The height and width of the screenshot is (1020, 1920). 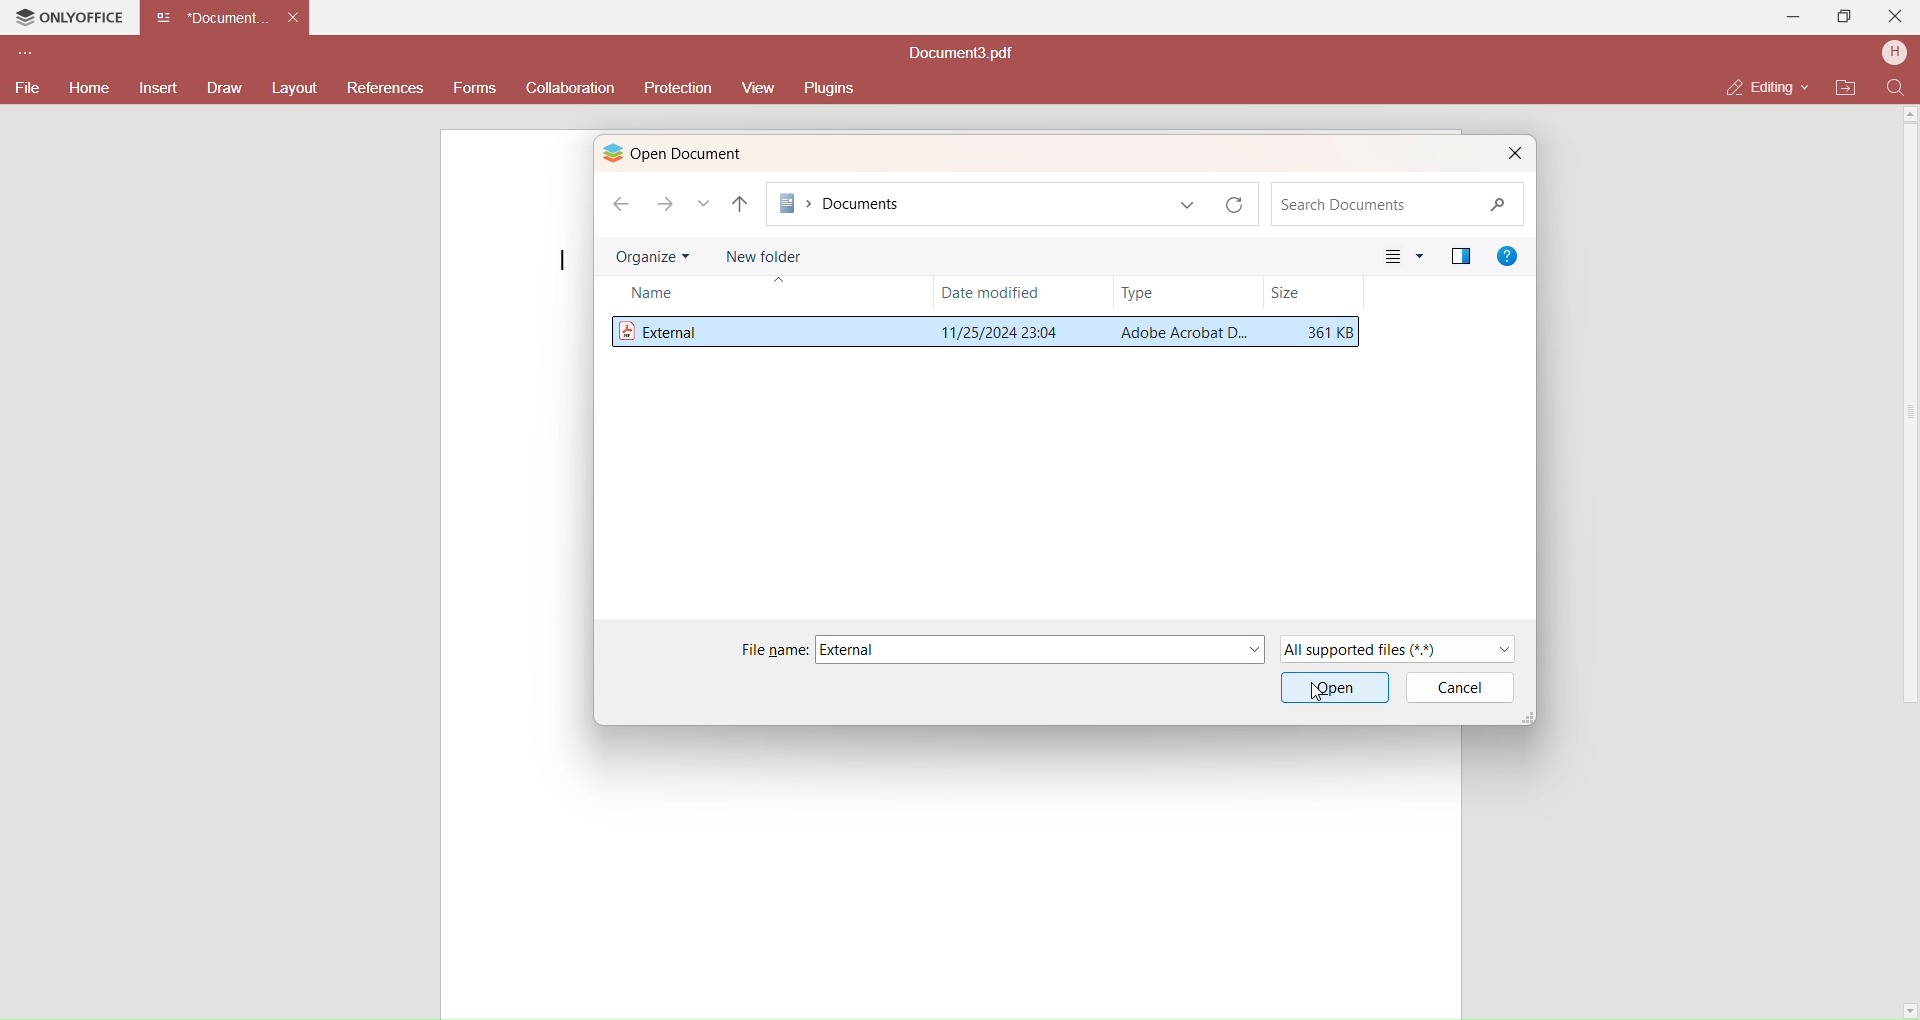 I want to click on Path, so click(x=970, y=203).